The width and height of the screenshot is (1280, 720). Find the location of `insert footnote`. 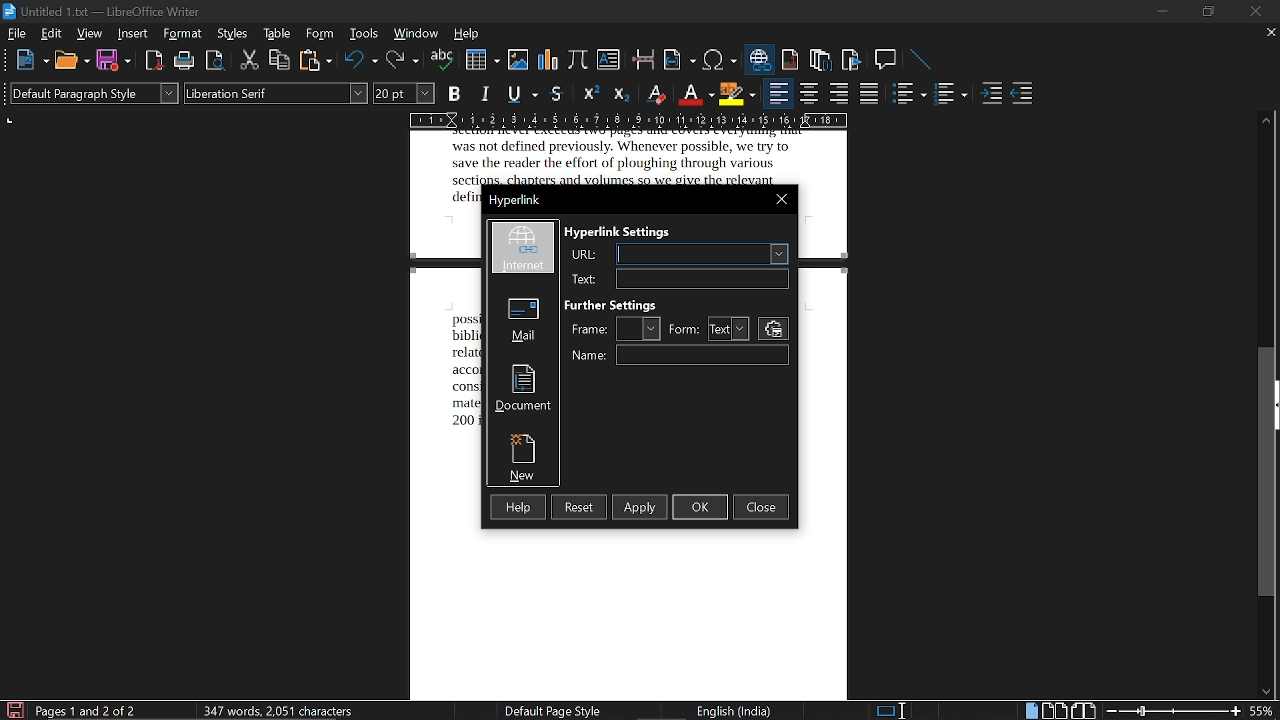

insert footnote is located at coordinates (791, 59).